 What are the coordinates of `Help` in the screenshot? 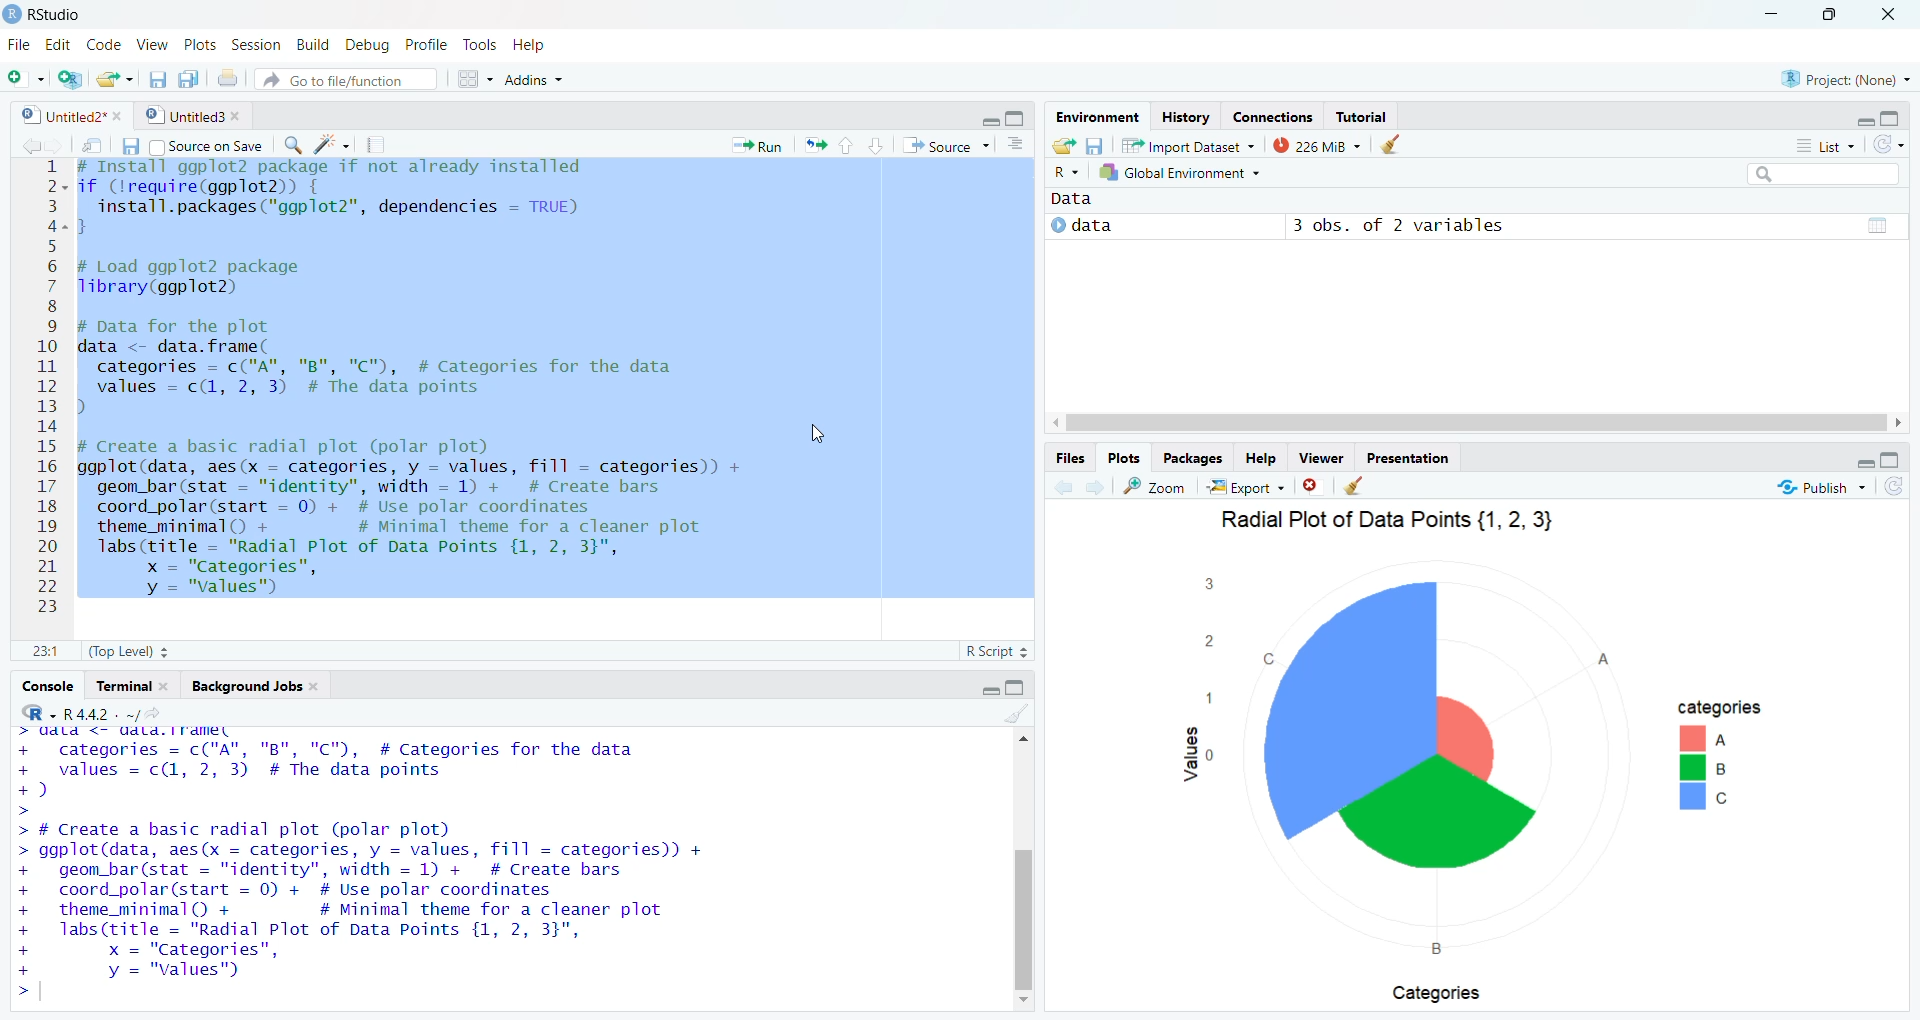 It's located at (528, 45).